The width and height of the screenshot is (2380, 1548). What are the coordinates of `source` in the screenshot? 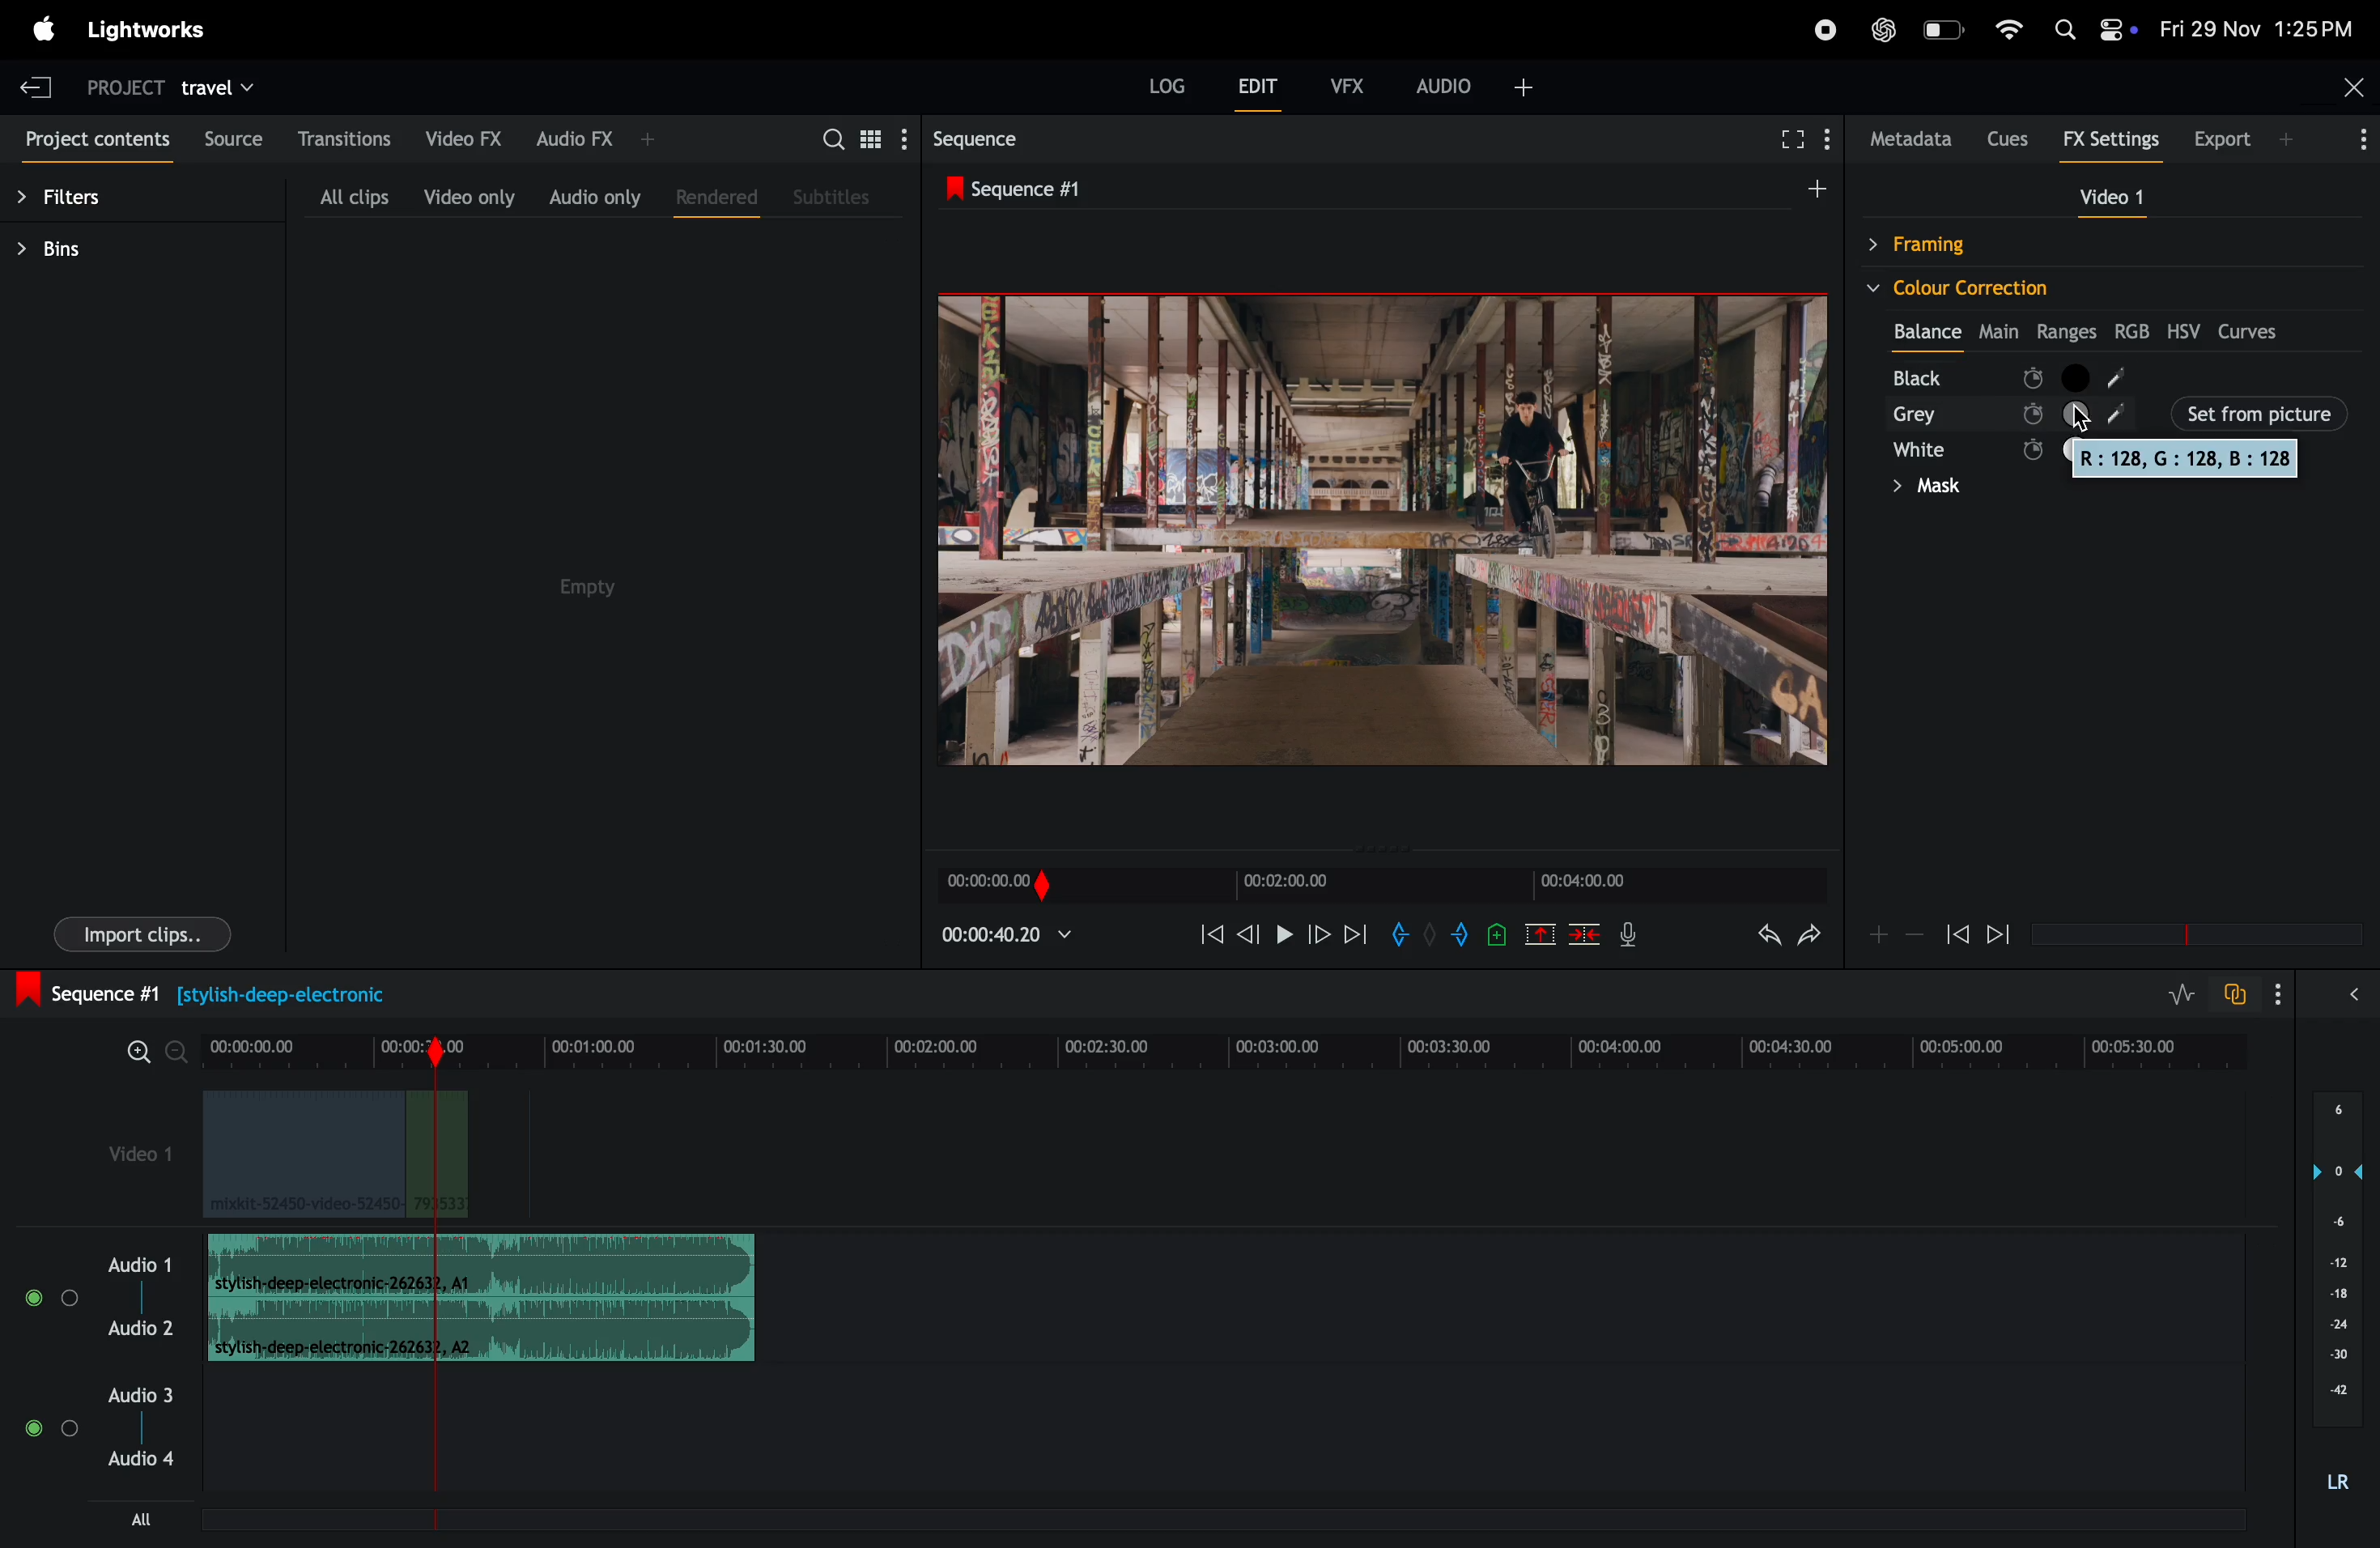 It's located at (234, 138).